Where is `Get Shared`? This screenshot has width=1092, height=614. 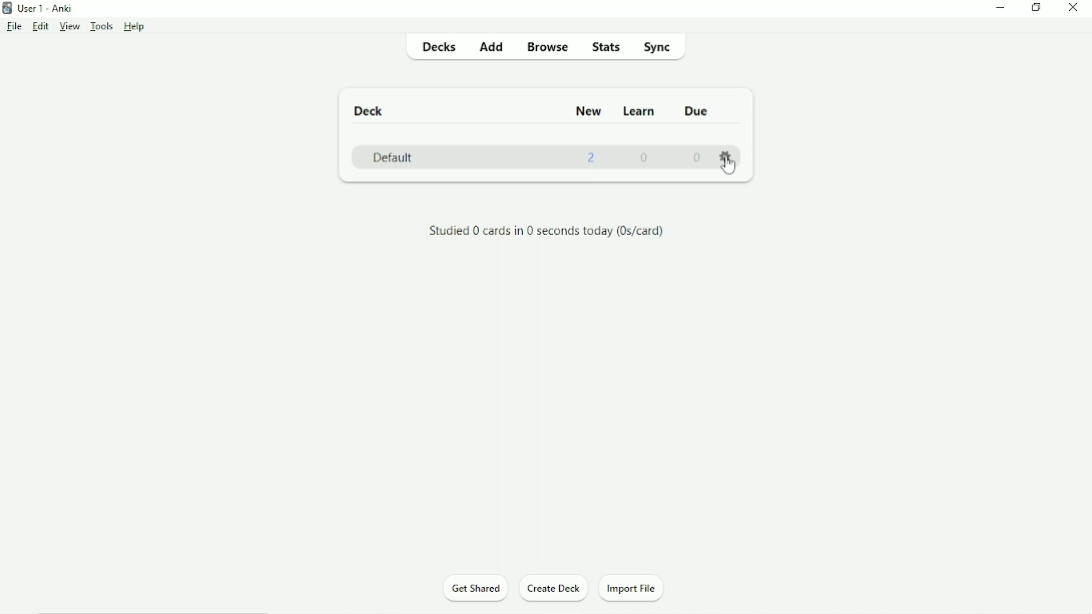 Get Shared is located at coordinates (476, 589).